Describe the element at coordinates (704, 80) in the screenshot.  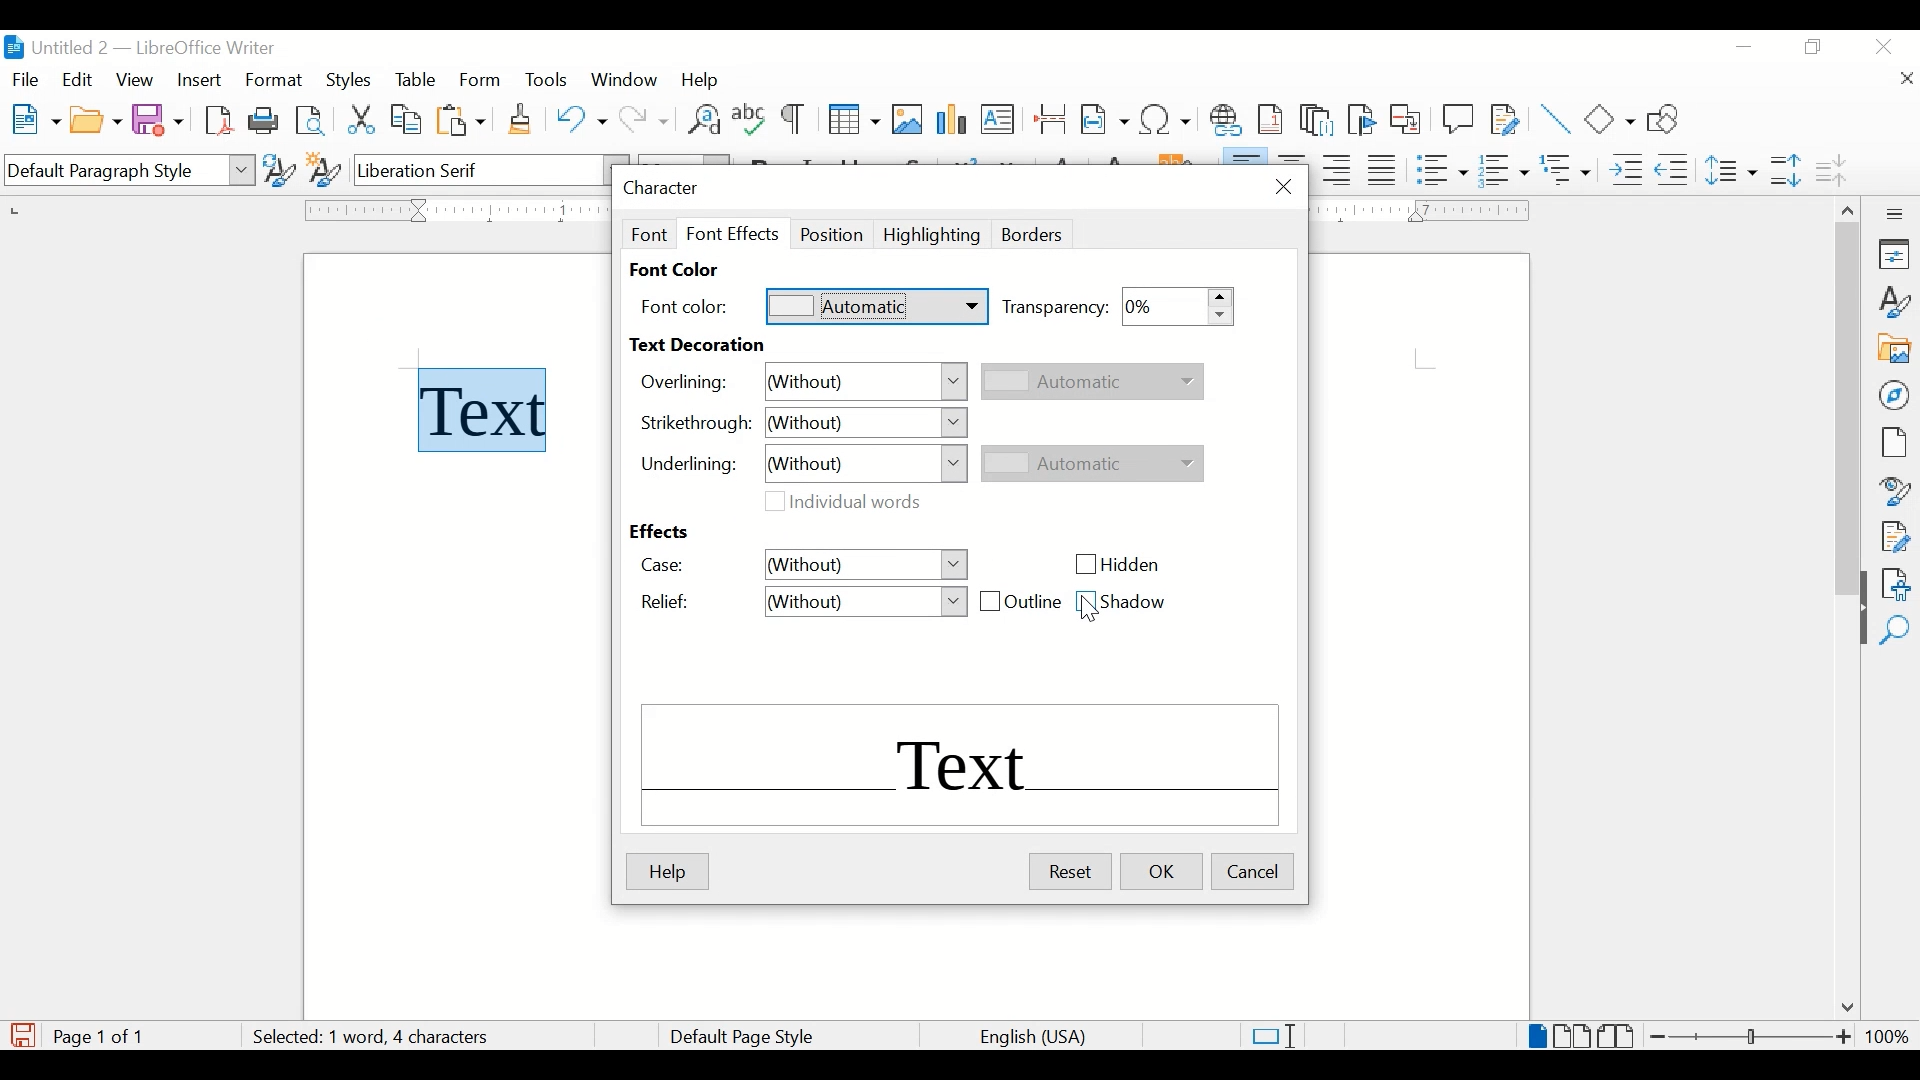
I see `help` at that location.